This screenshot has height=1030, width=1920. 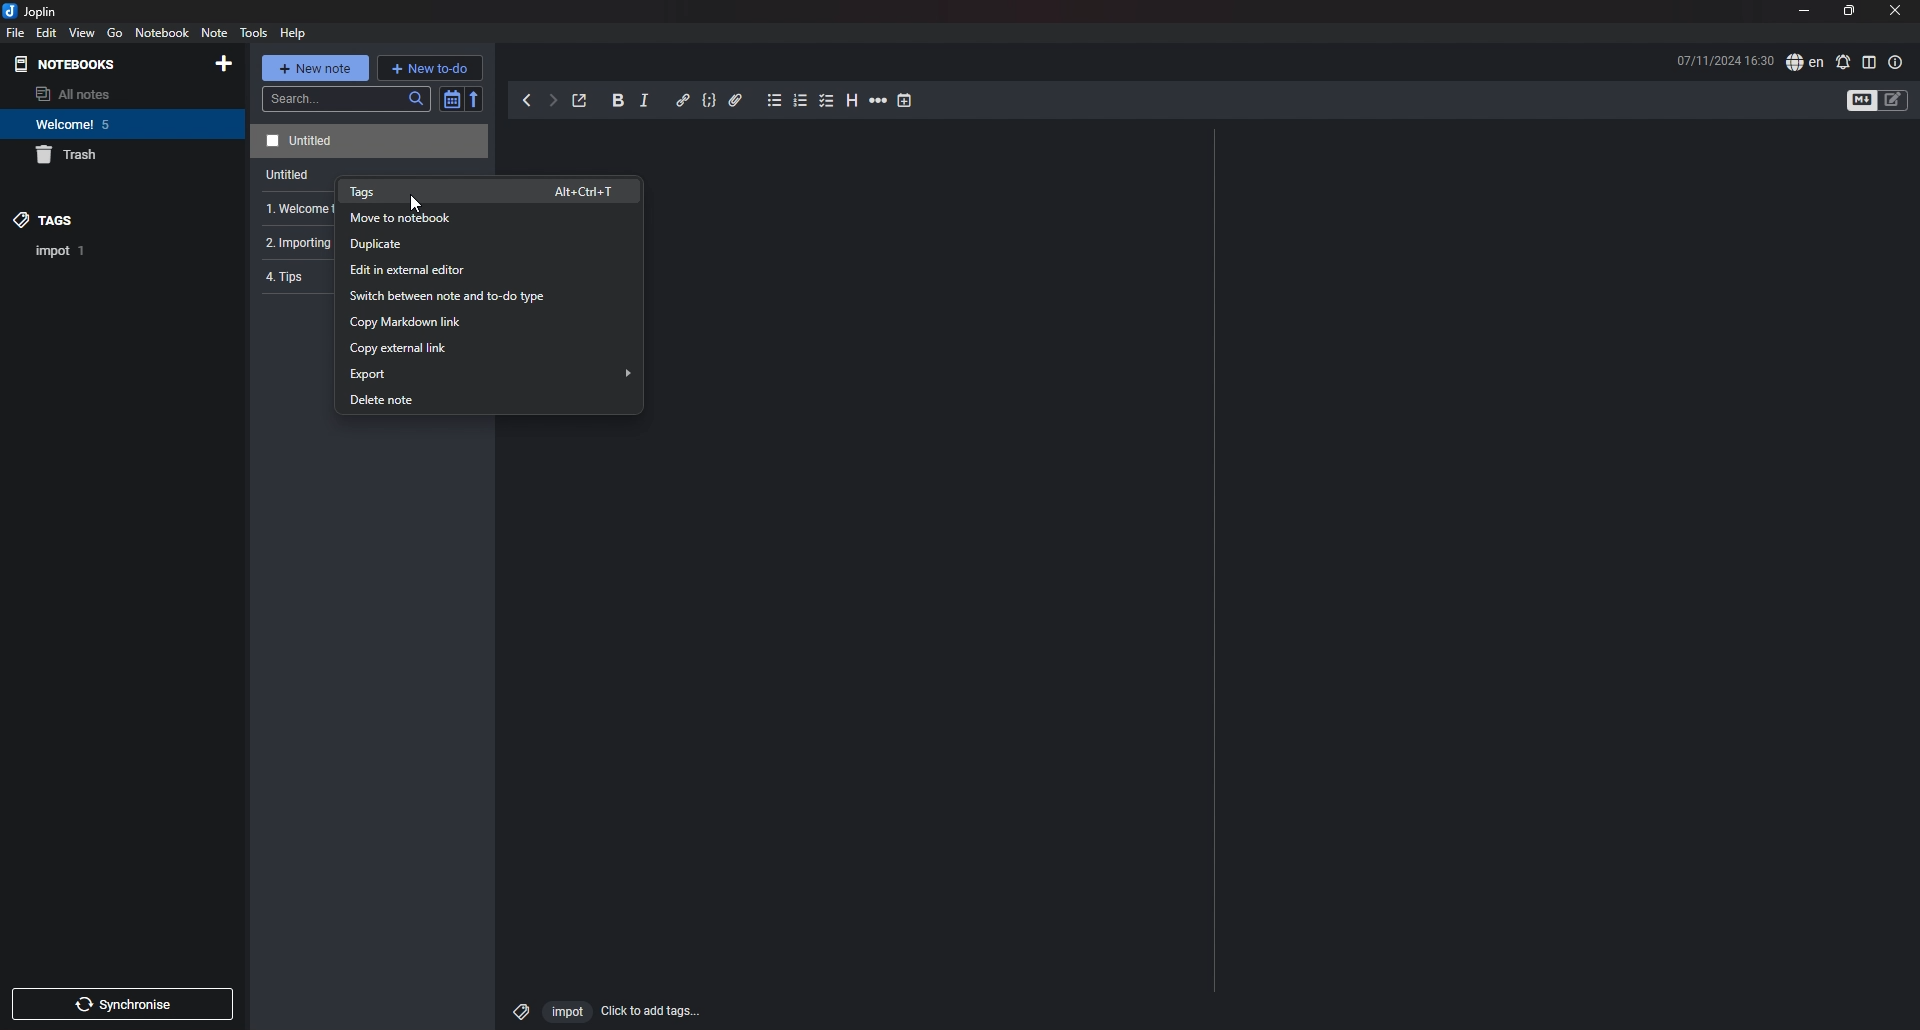 I want to click on duplicate, so click(x=487, y=245).